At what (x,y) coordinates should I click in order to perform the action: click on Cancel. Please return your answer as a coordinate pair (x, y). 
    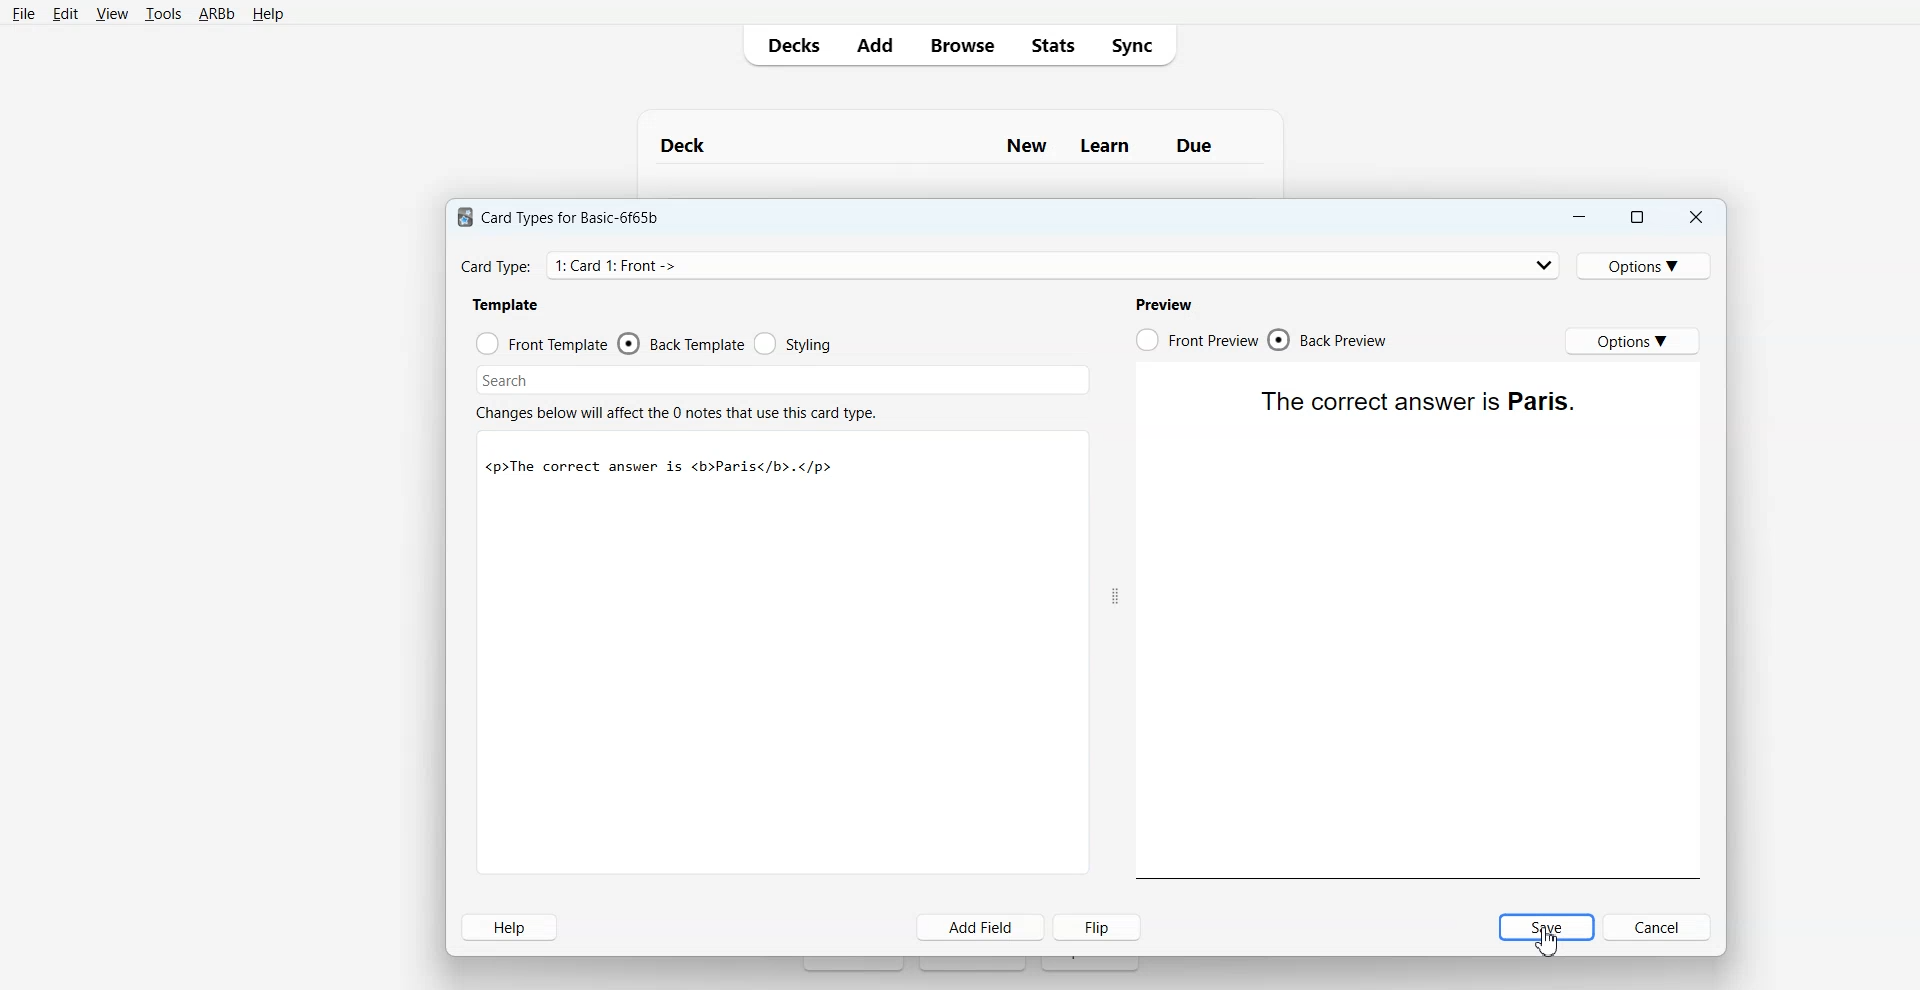
    Looking at the image, I should click on (1658, 927).